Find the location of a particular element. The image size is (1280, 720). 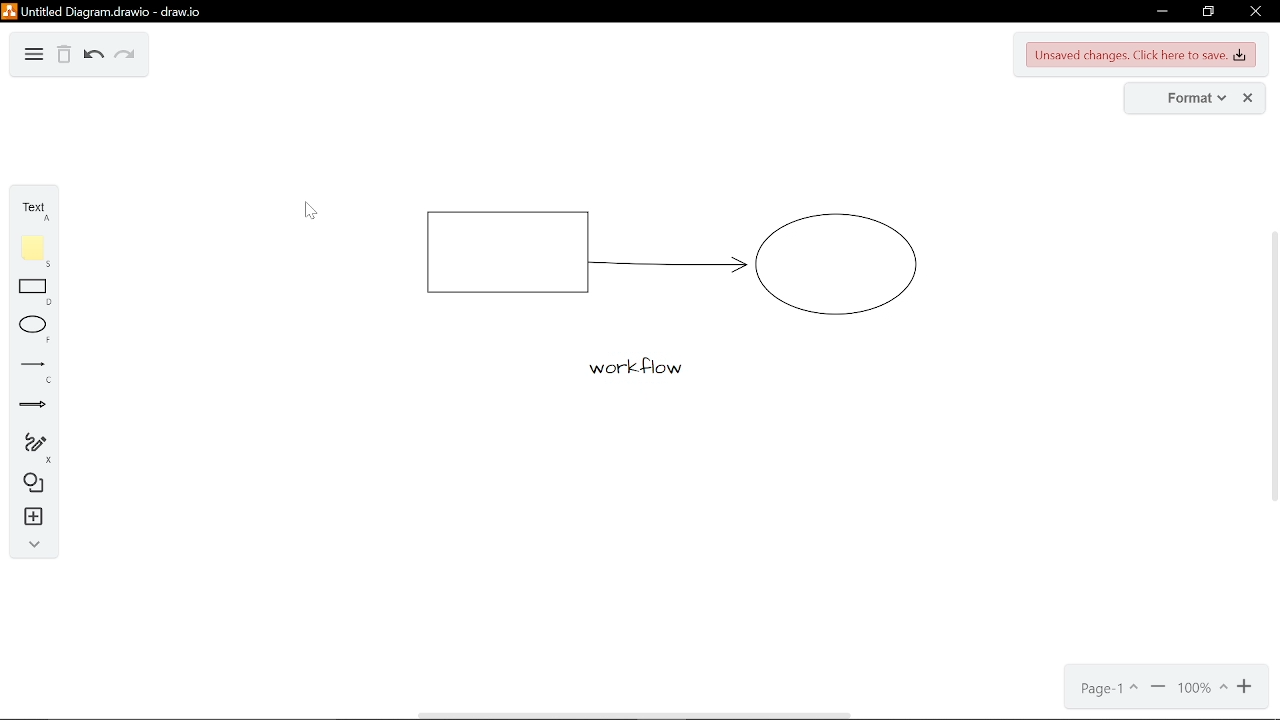

Untitled Diagram.drawio.draw.io is located at coordinates (102, 10).